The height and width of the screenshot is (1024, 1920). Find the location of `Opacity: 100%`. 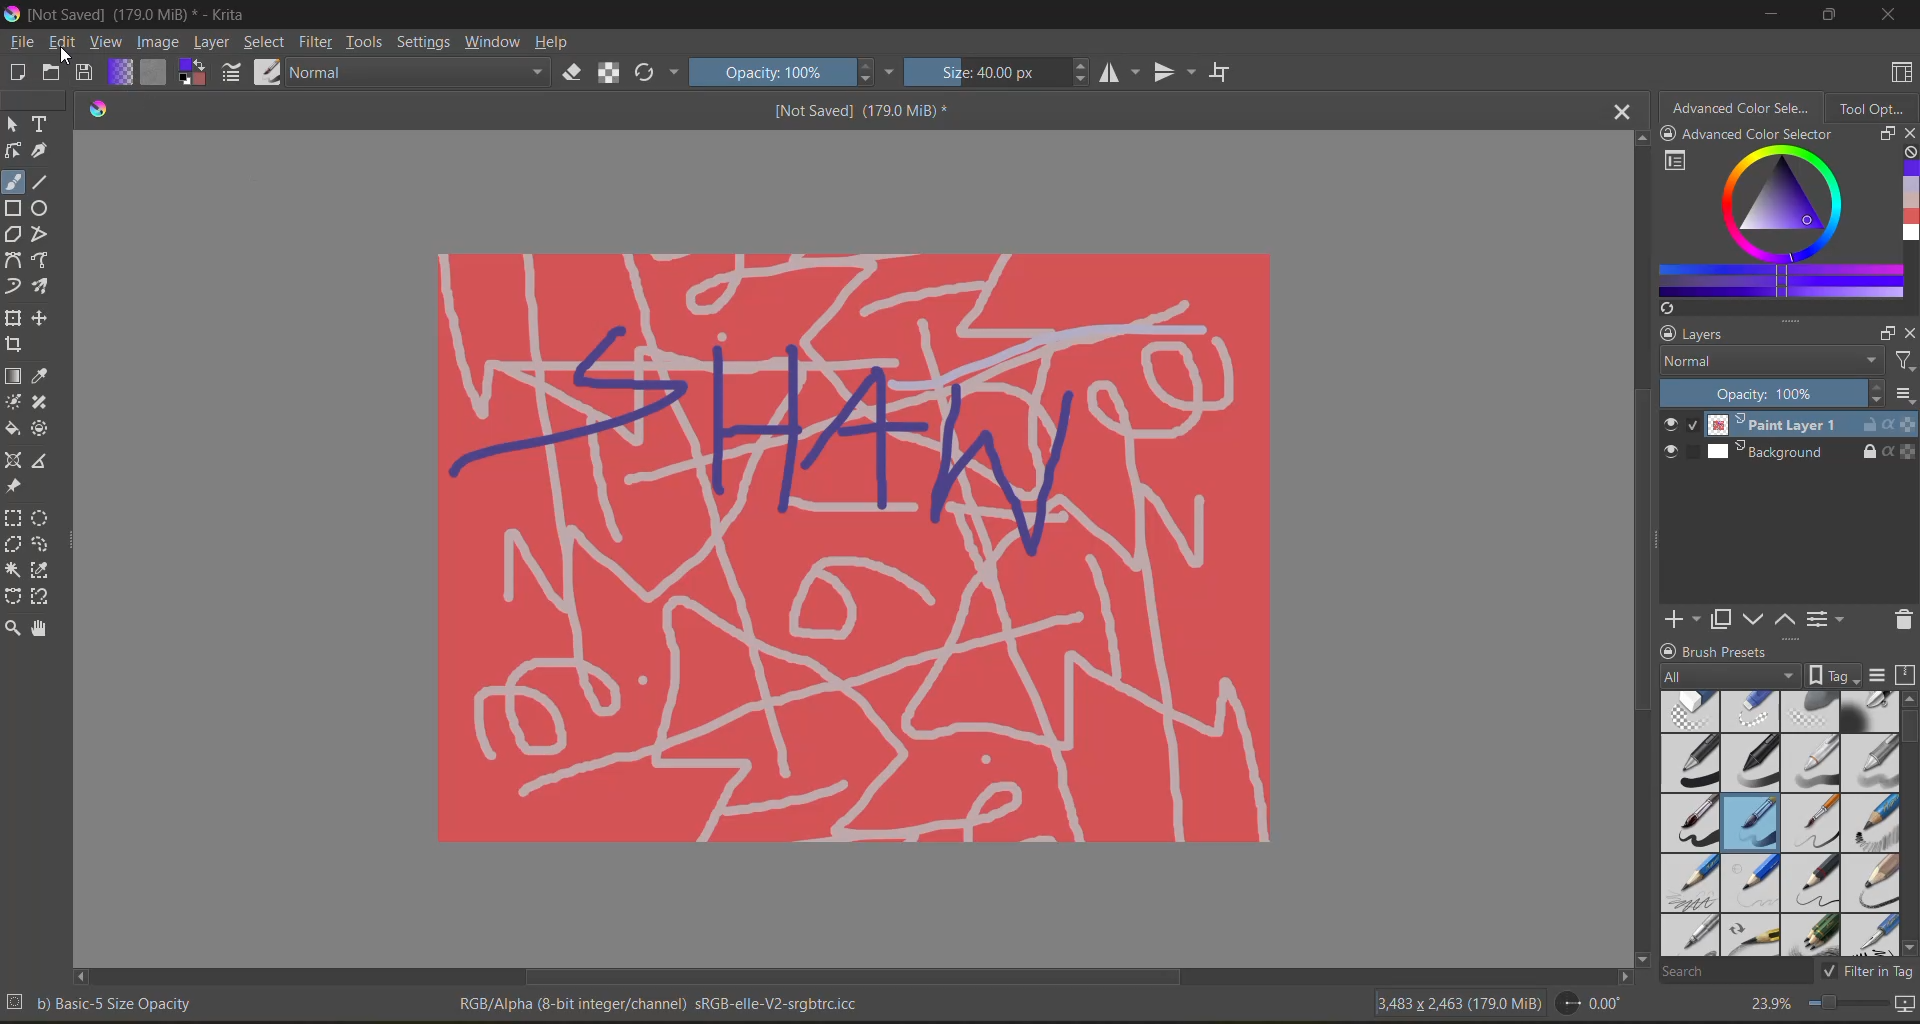

Opacity: 100% is located at coordinates (793, 73).